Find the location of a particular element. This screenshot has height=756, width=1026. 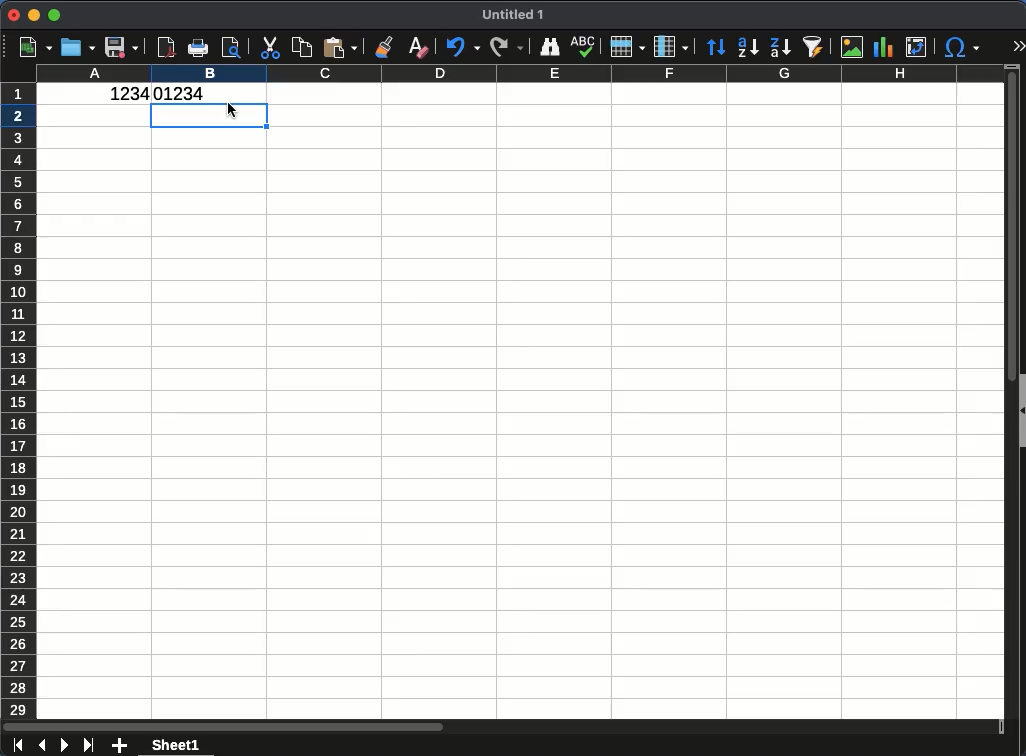

close is located at coordinates (14, 15).